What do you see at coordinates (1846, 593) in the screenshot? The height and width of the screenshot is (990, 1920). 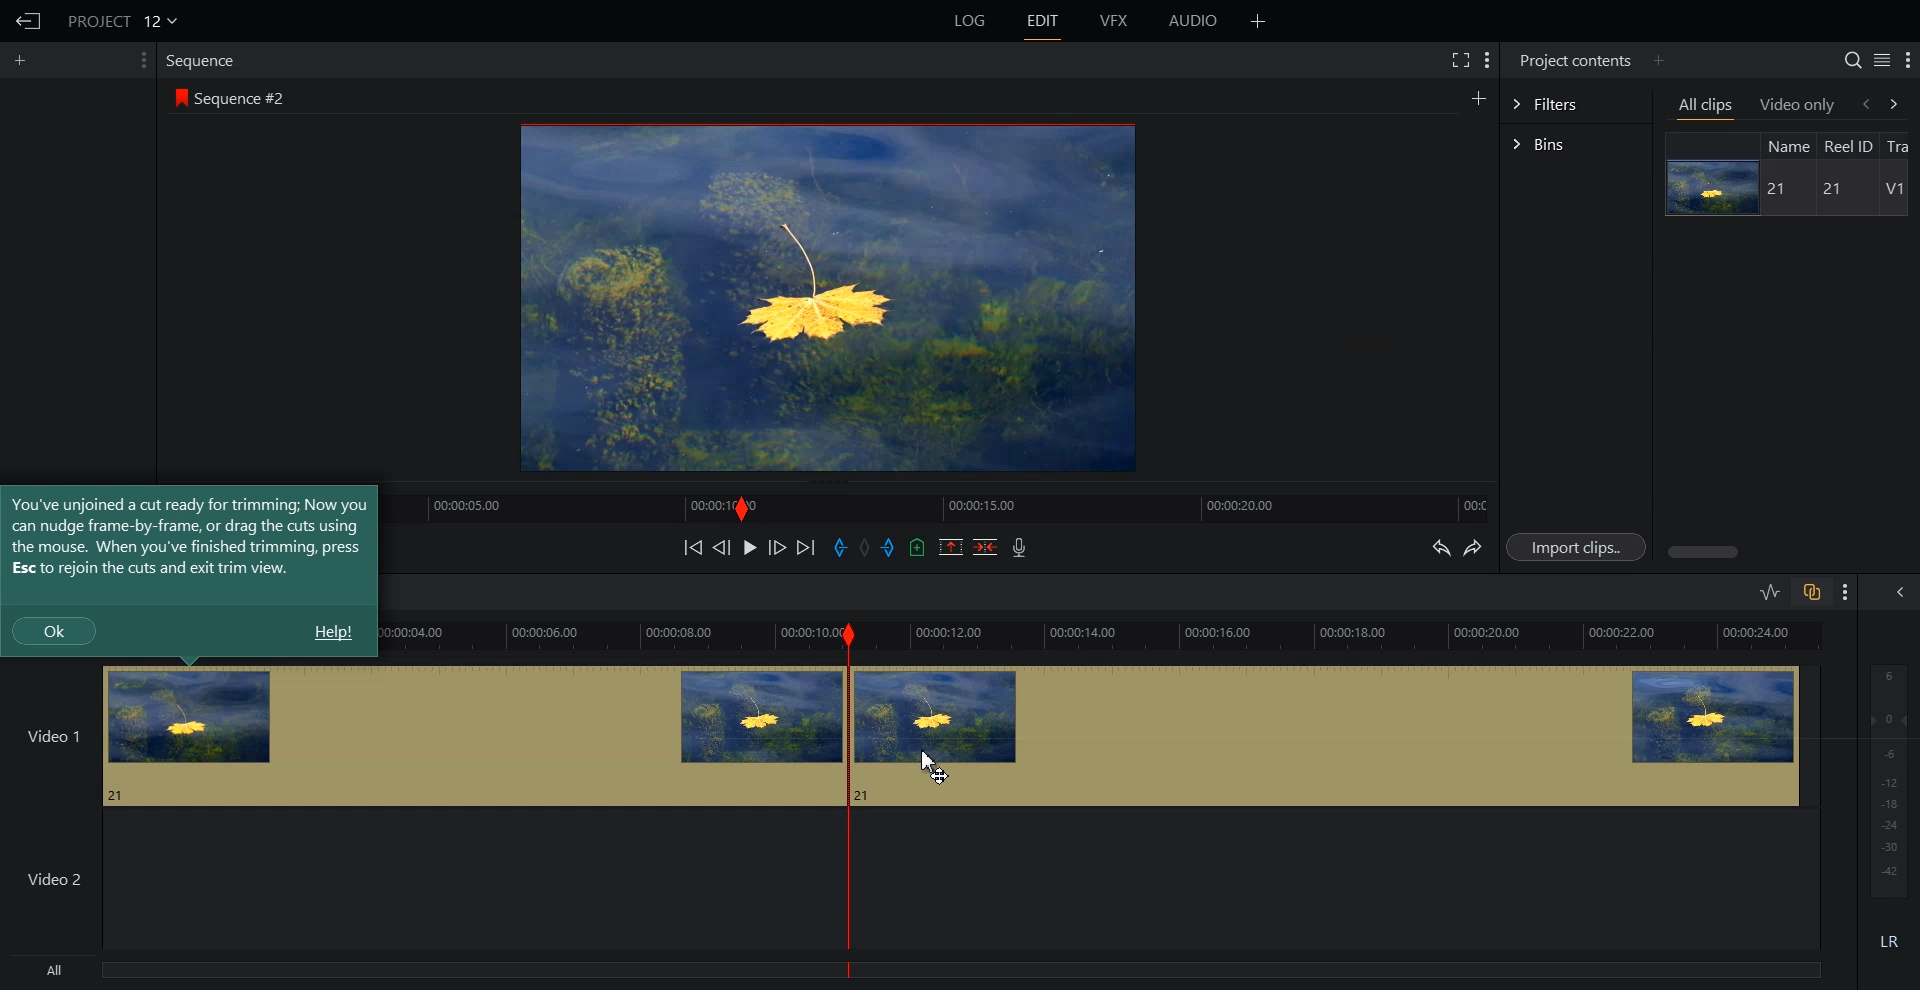 I see `Show Setting Menu` at bounding box center [1846, 593].